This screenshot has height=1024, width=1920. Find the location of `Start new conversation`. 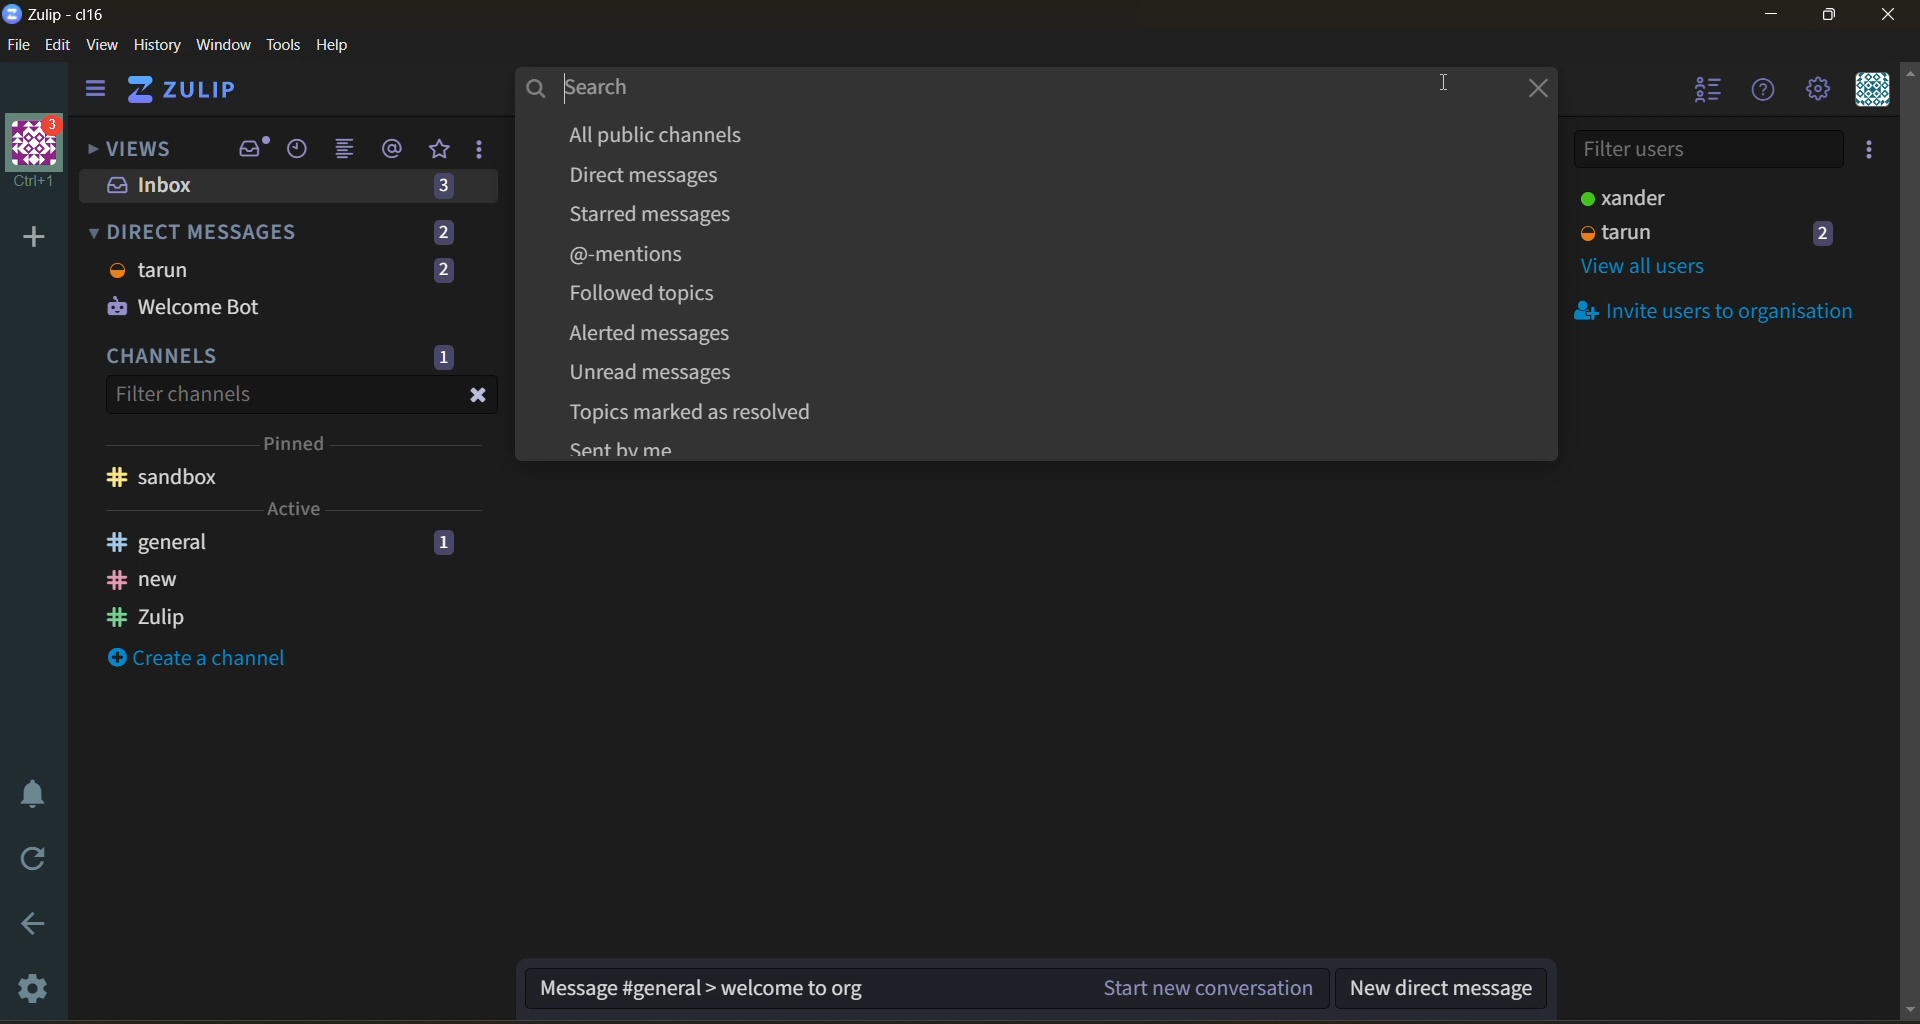

Start new conversation is located at coordinates (1210, 986).